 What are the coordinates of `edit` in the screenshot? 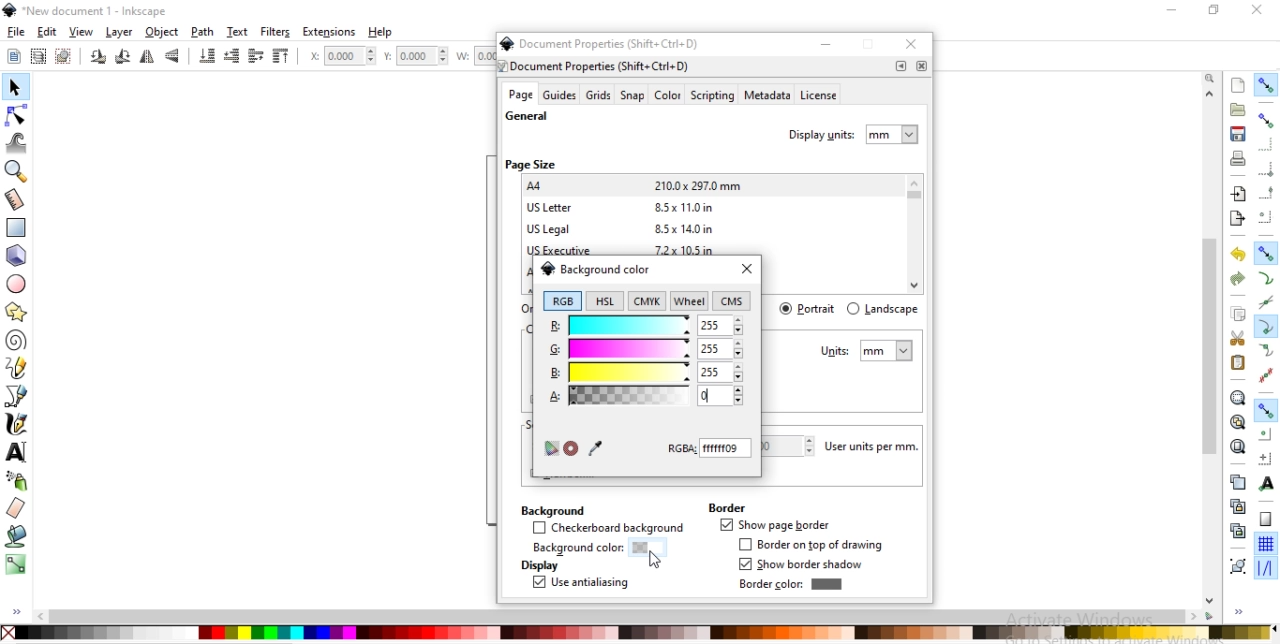 It's located at (46, 32).